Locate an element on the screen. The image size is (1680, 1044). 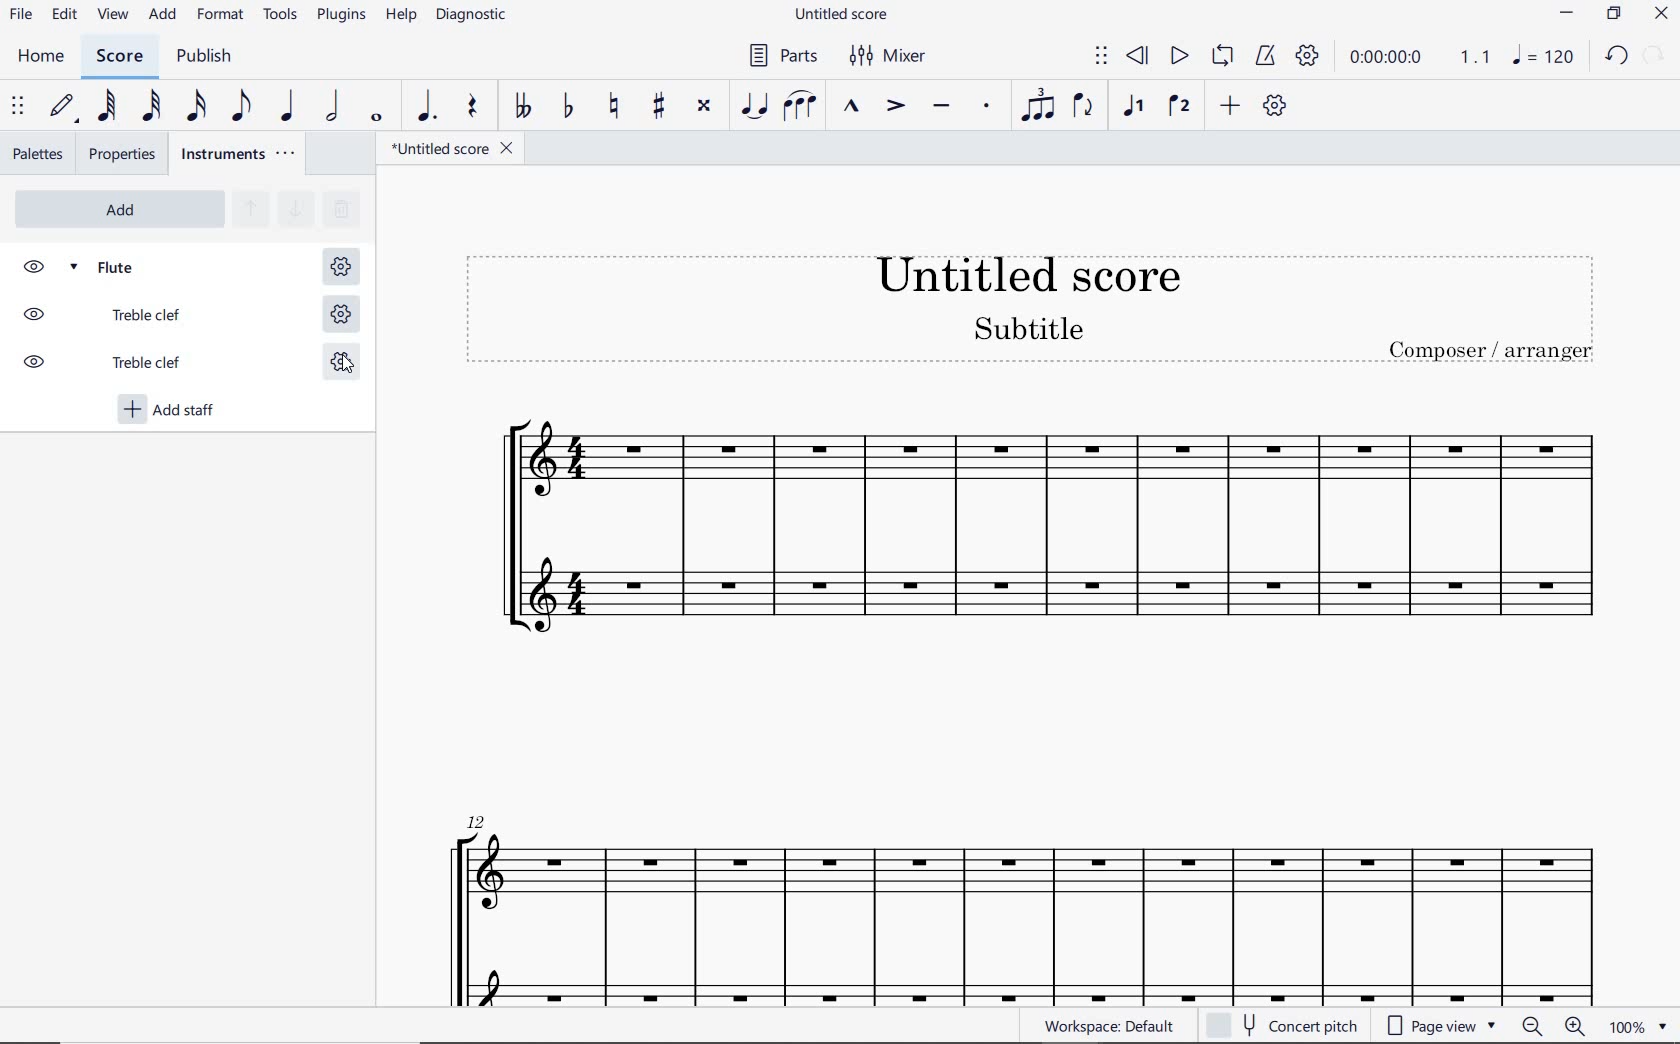
VOICE 1 is located at coordinates (1132, 108).